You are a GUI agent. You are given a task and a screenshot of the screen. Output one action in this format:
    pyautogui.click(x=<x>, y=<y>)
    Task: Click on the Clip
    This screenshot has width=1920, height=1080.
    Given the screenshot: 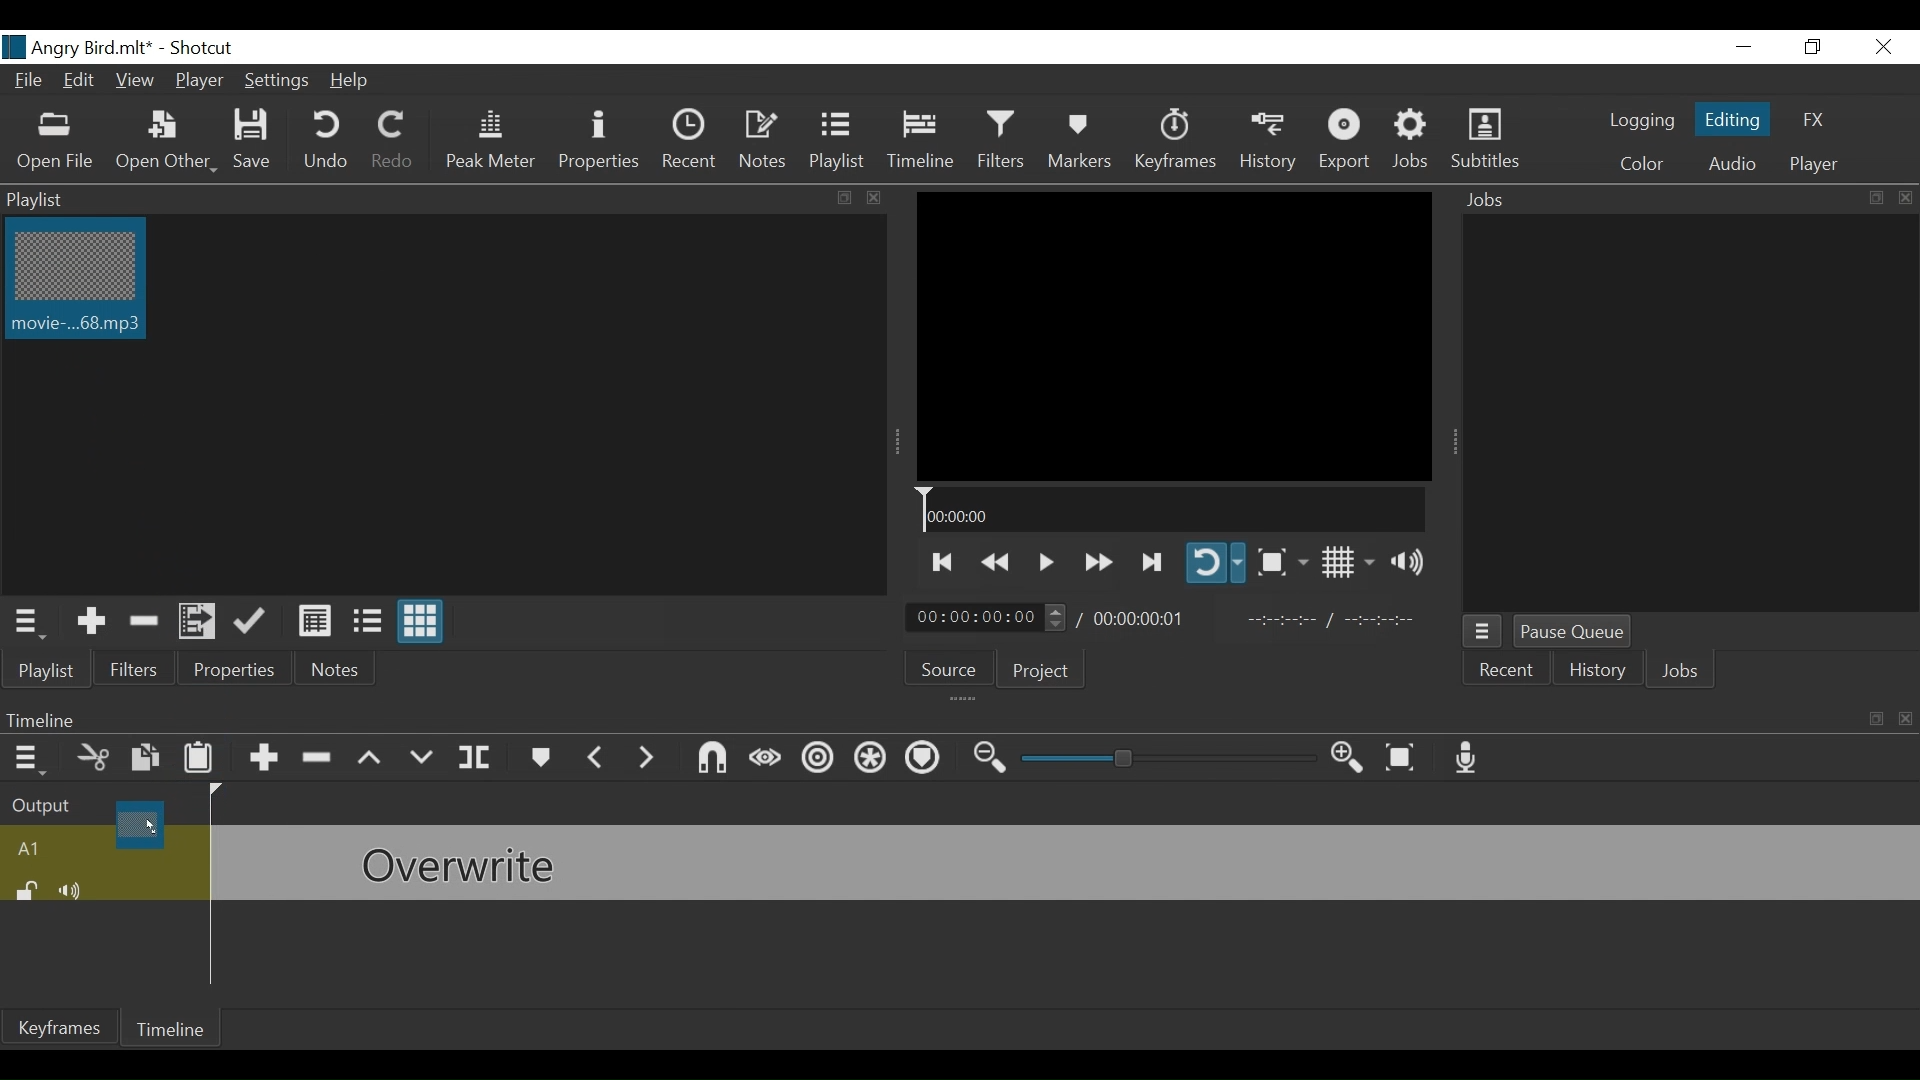 What is the action you would take?
    pyautogui.click(x=76, y=285)
    